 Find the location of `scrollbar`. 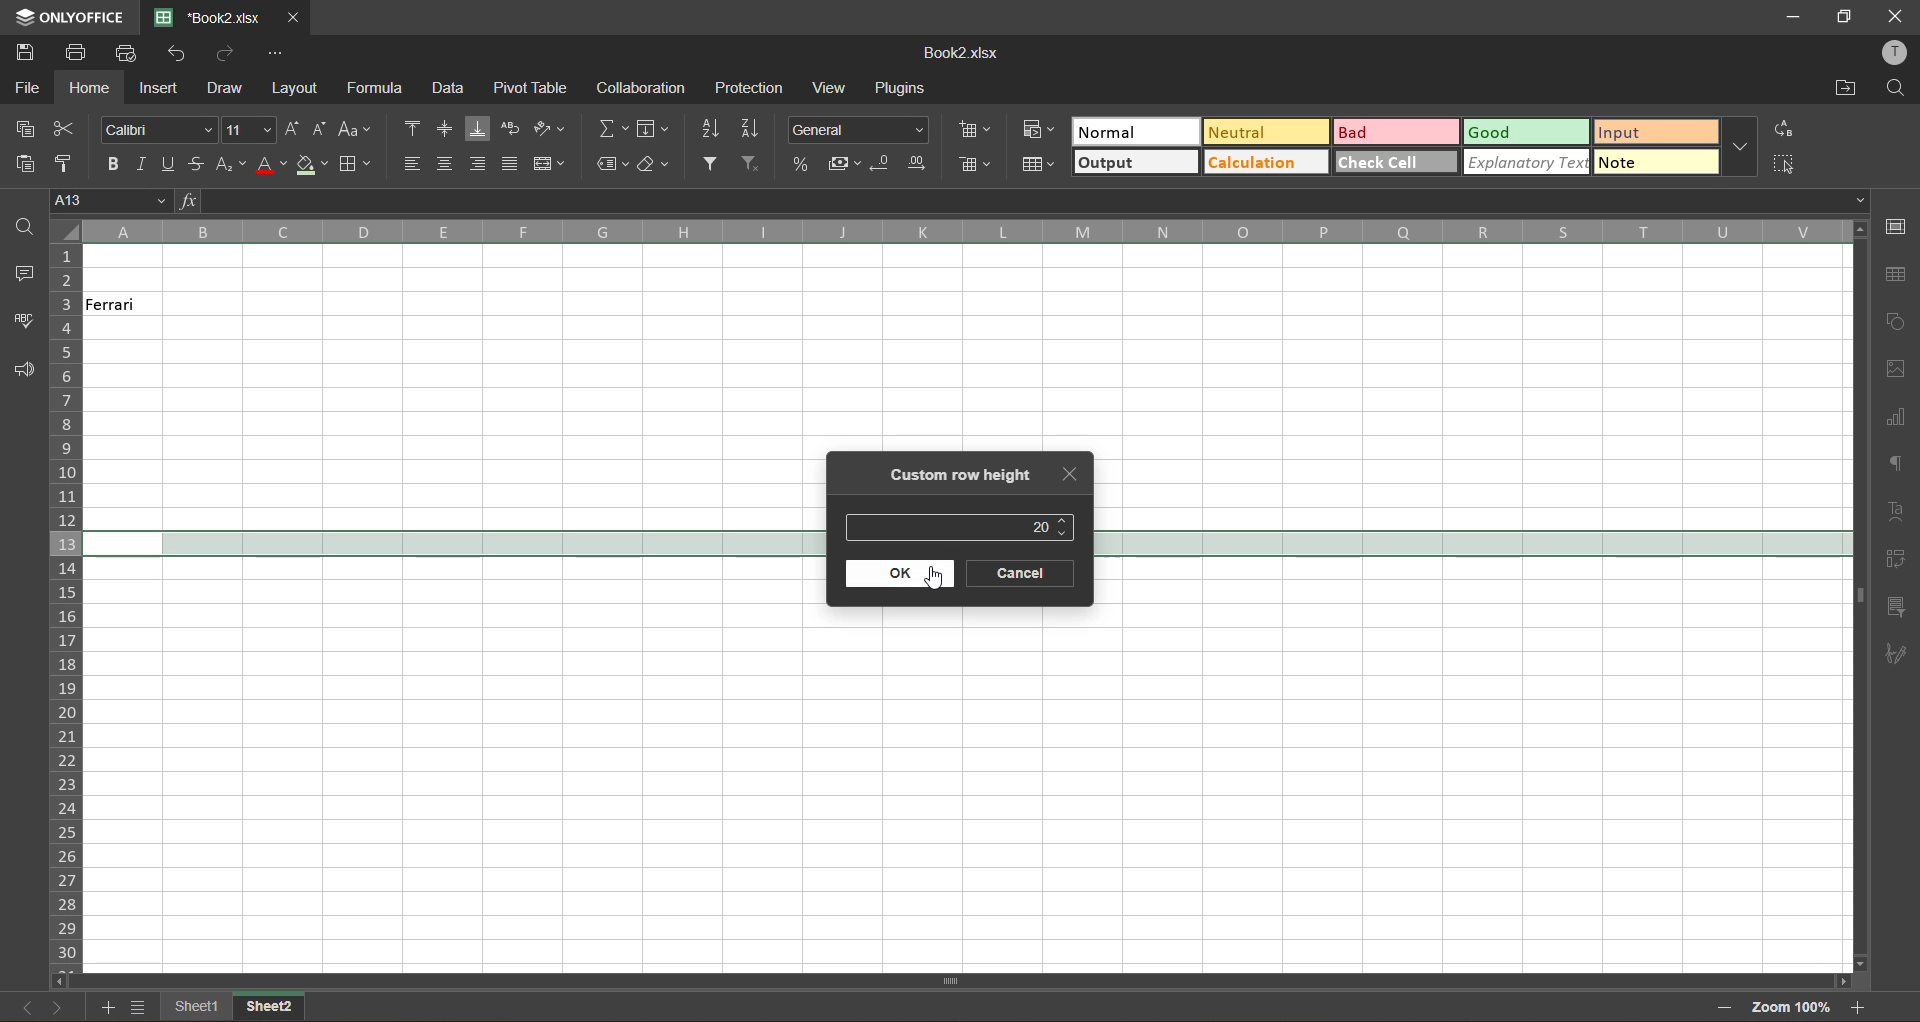

scrollbar is located at coordinates (1859, 595).